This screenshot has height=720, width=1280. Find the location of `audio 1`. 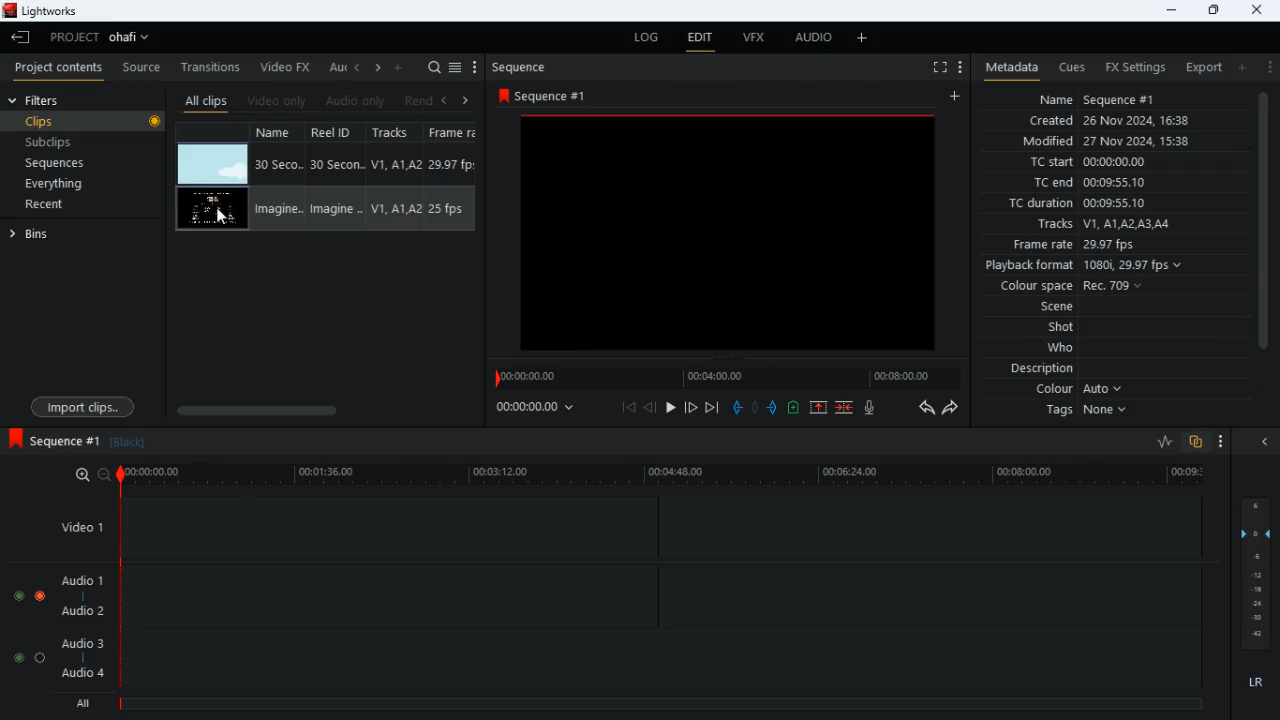

audio 1 is located at coordinates (82, 579).